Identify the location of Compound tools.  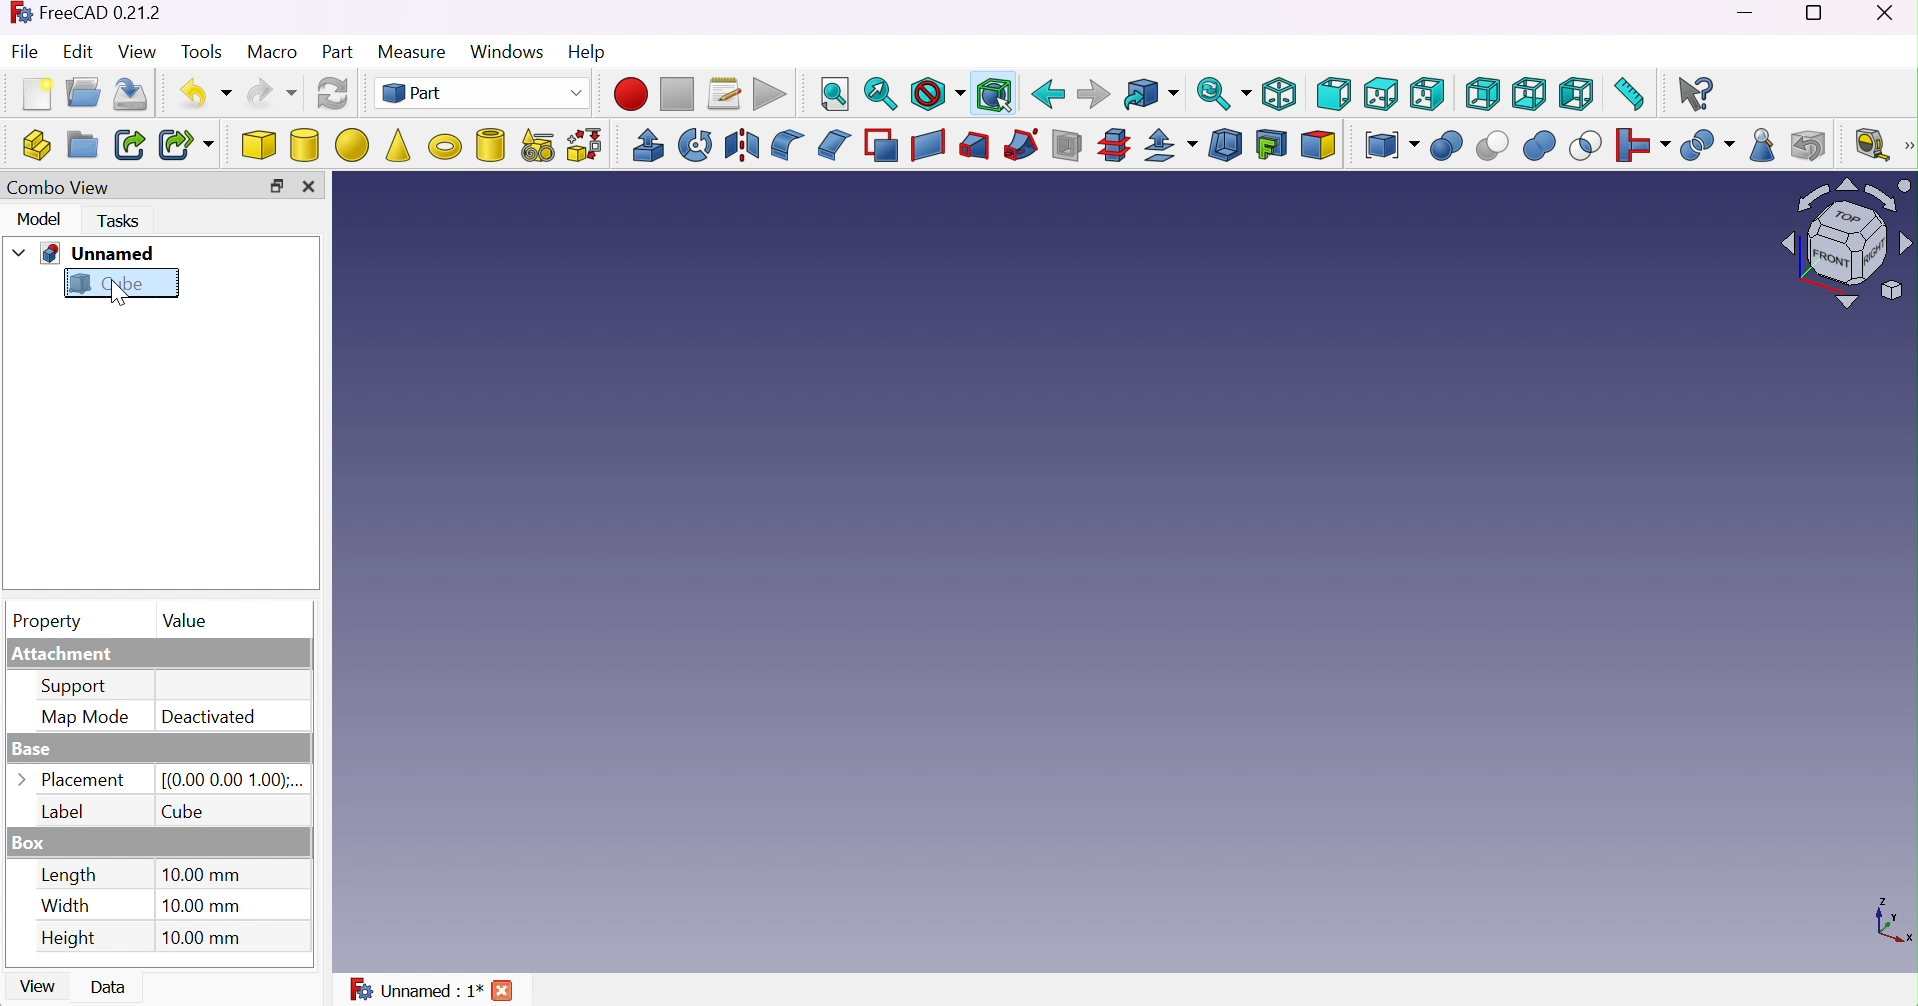
(1391, 146).